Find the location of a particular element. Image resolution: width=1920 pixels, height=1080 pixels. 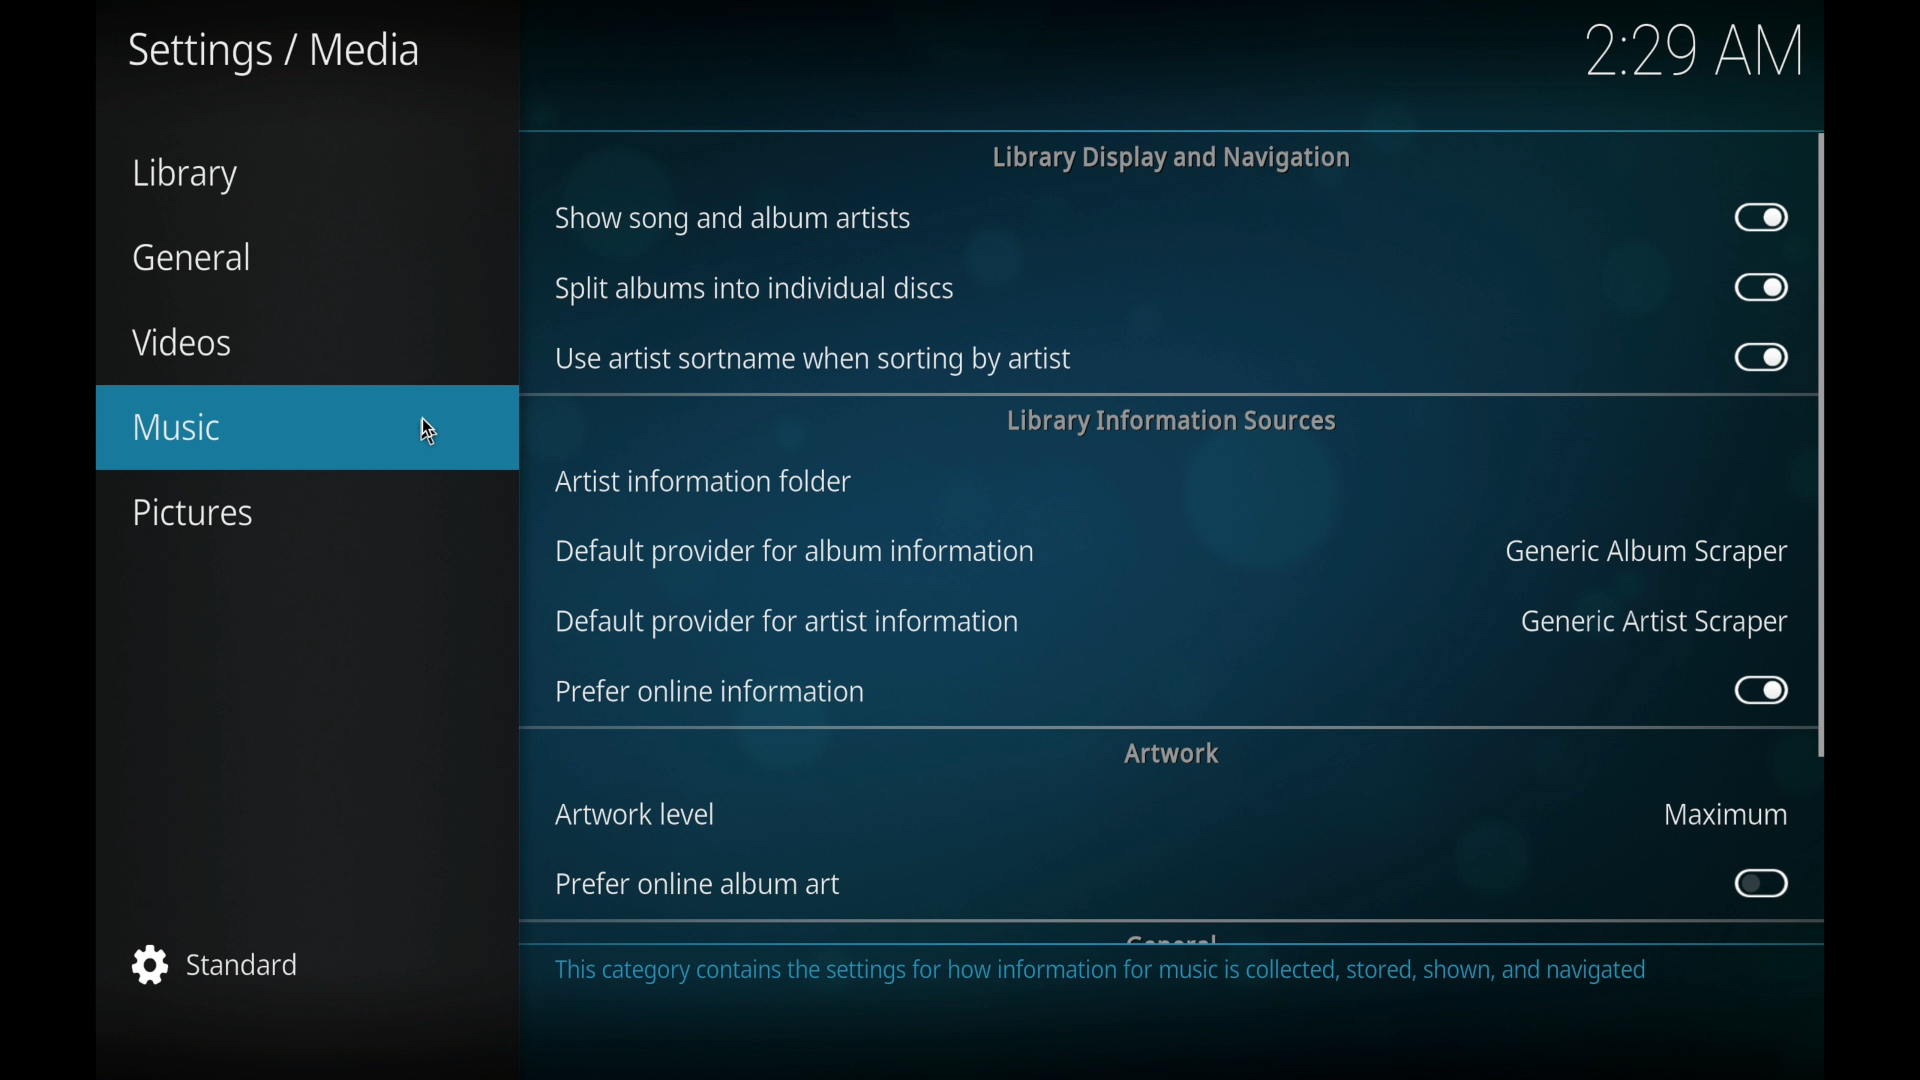

artwork level is located at coordinates (634, 814).